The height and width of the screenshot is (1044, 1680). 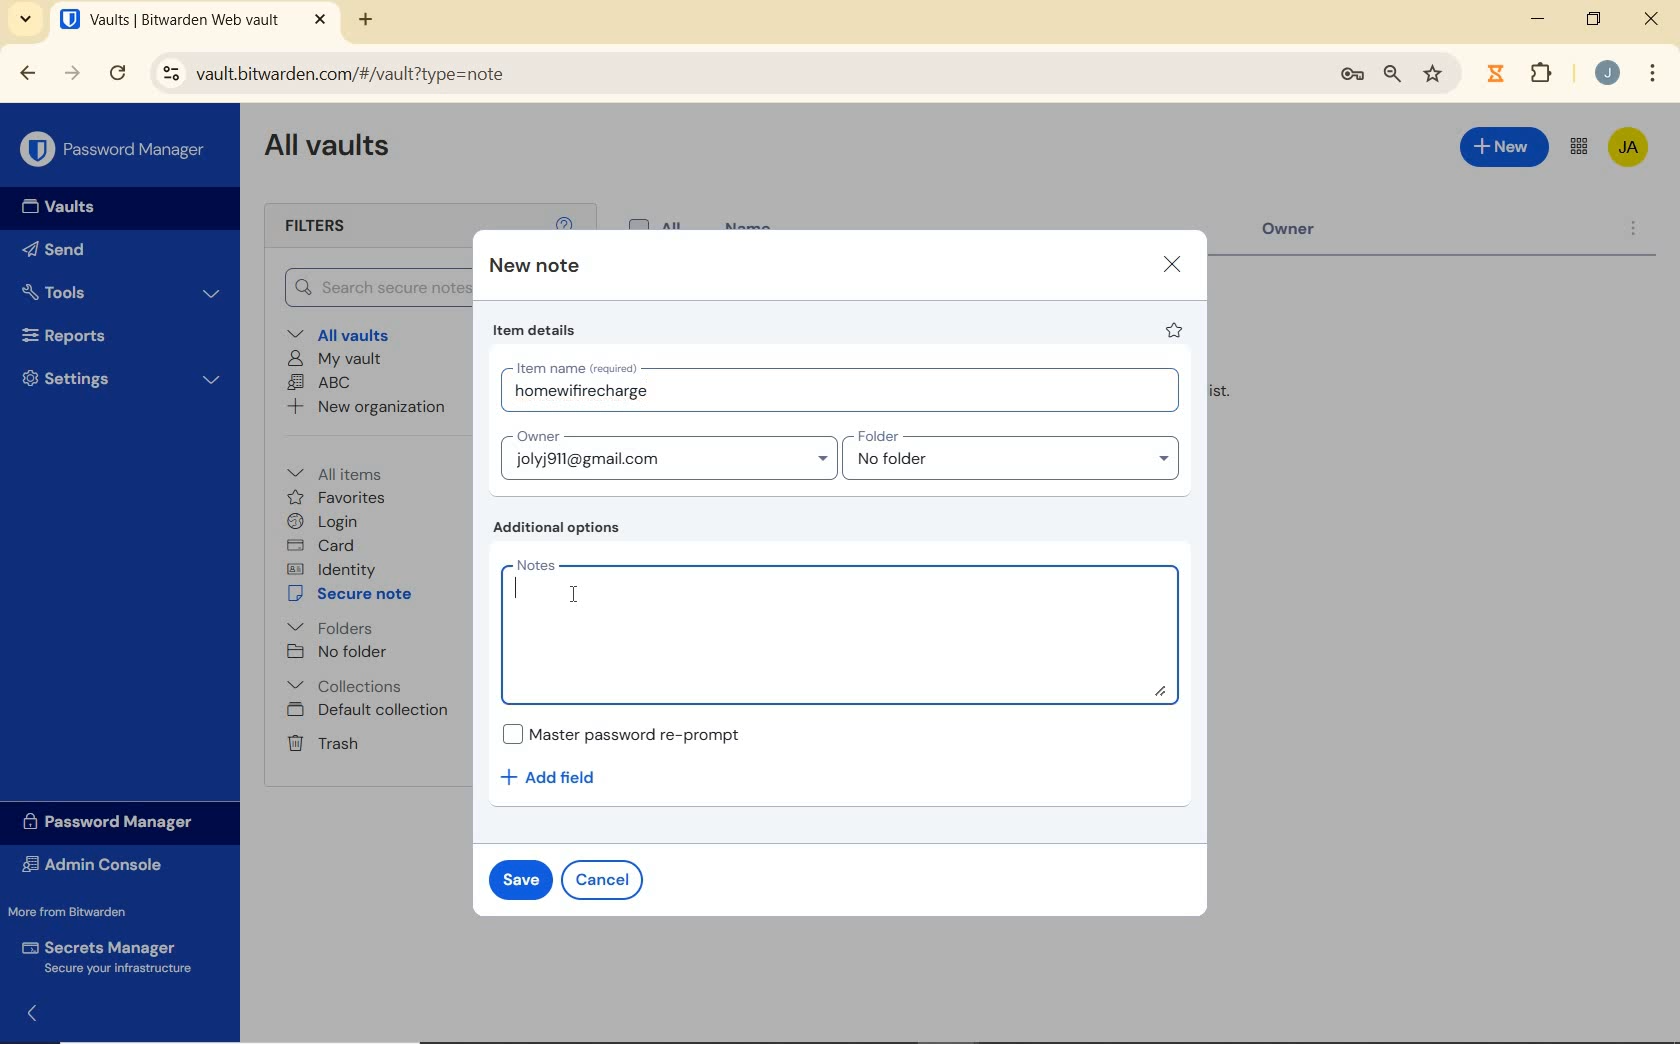 What do you see at coordinates (846, 630) in the screenshot?
I see `notes` at bounding box center [846, 630].